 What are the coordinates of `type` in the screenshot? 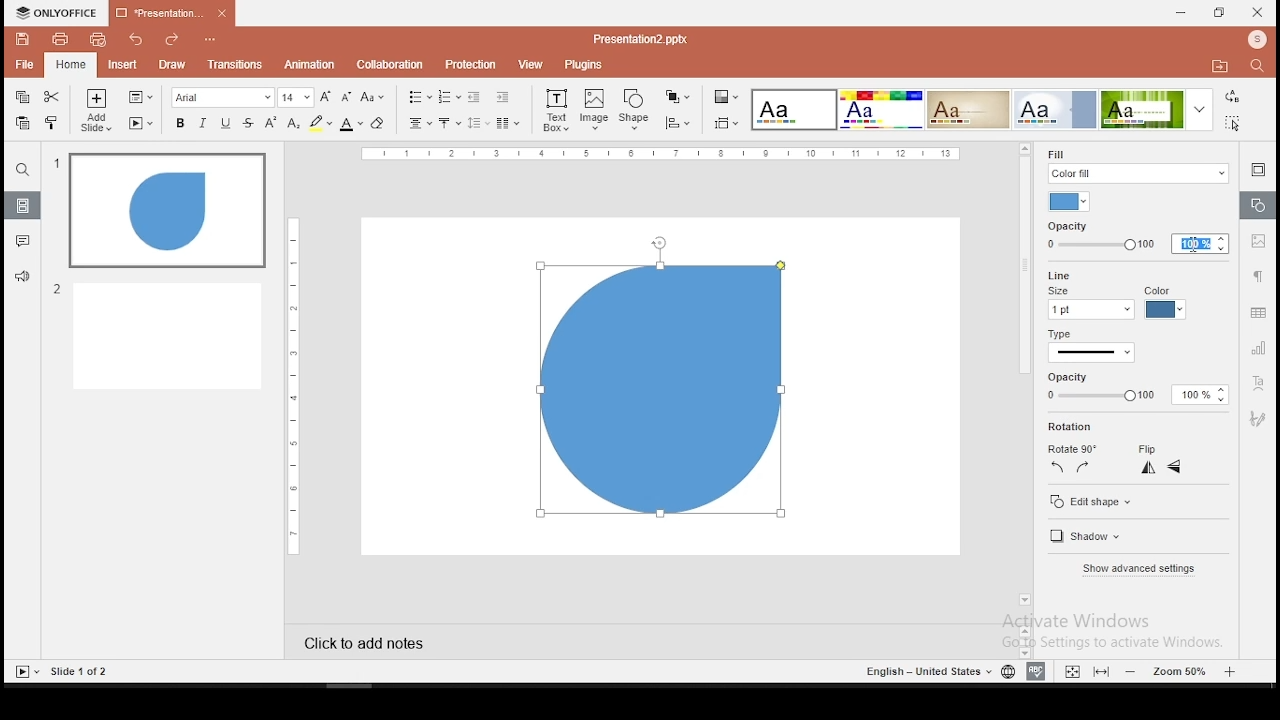 It's located at (1060, 336).